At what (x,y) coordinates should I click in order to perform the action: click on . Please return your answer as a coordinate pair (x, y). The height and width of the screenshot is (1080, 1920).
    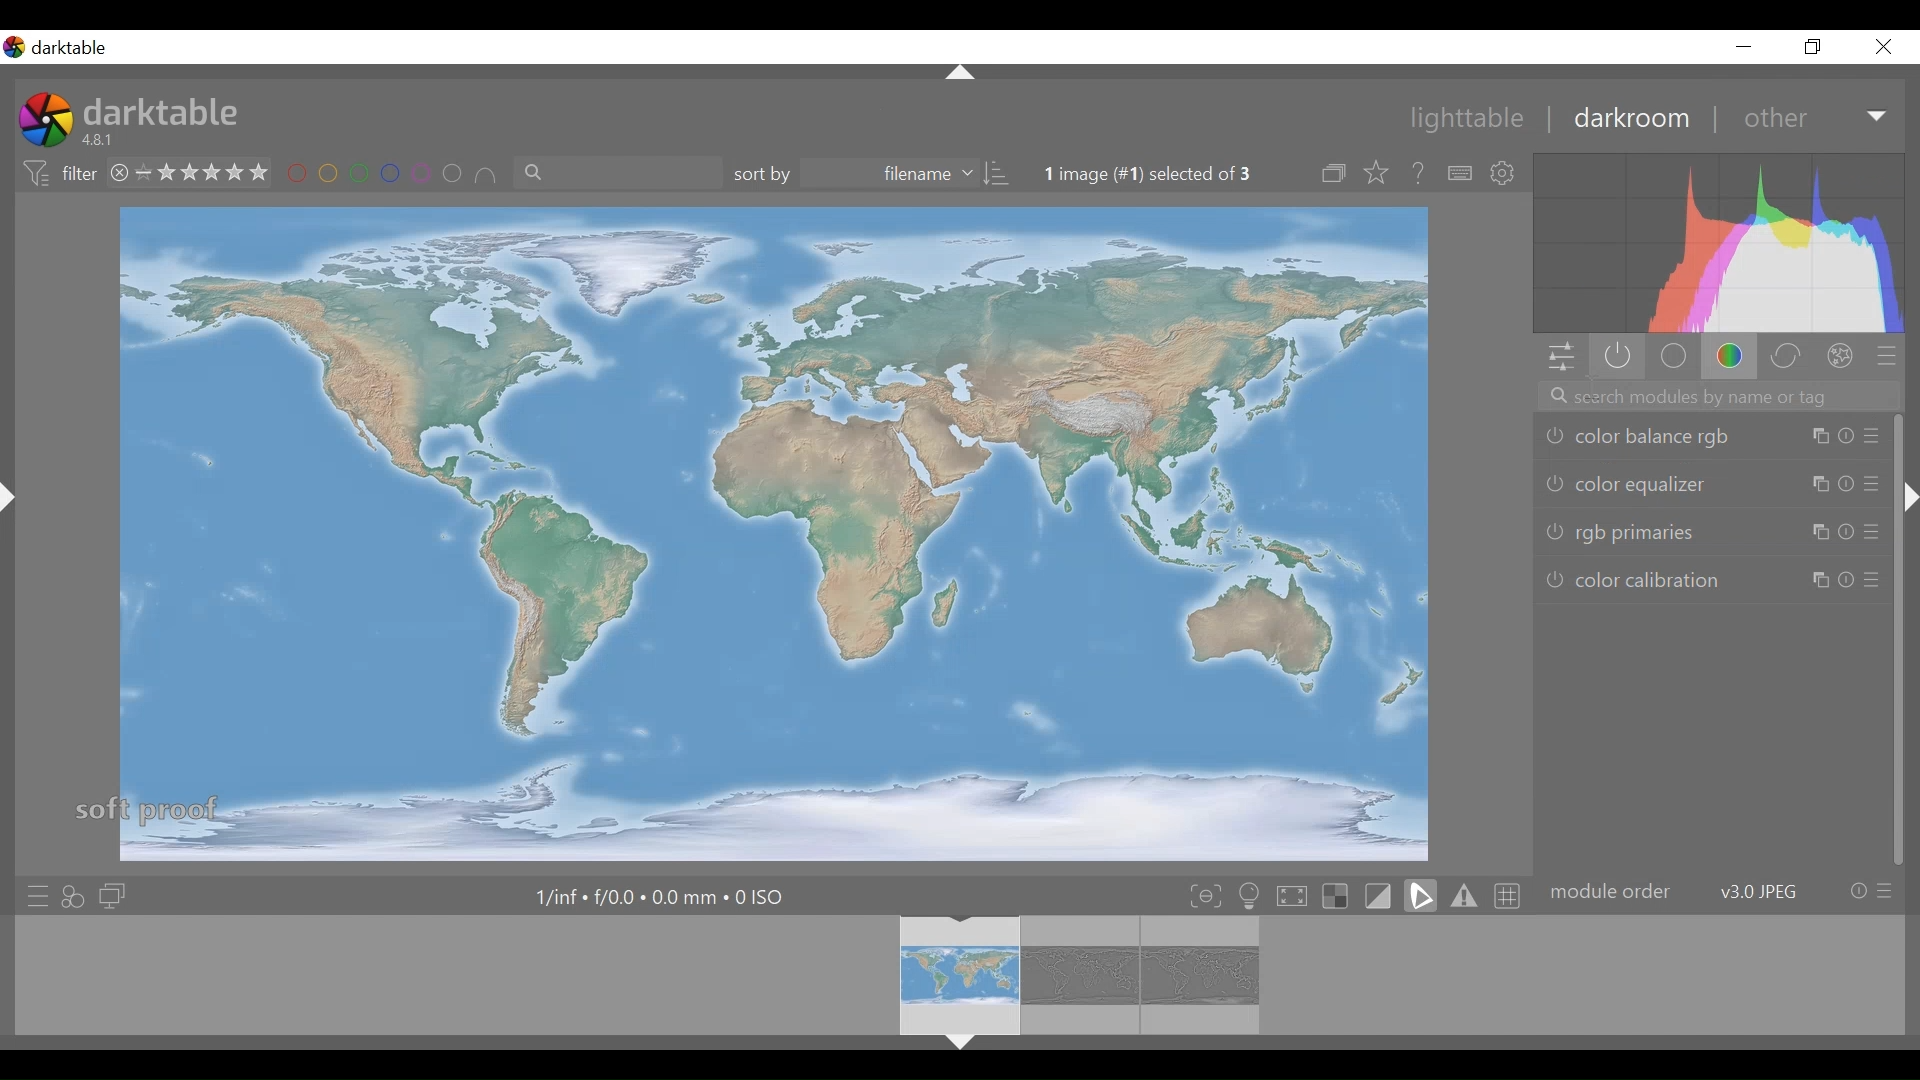
    Looking at the image, I should click on (960, 1048).